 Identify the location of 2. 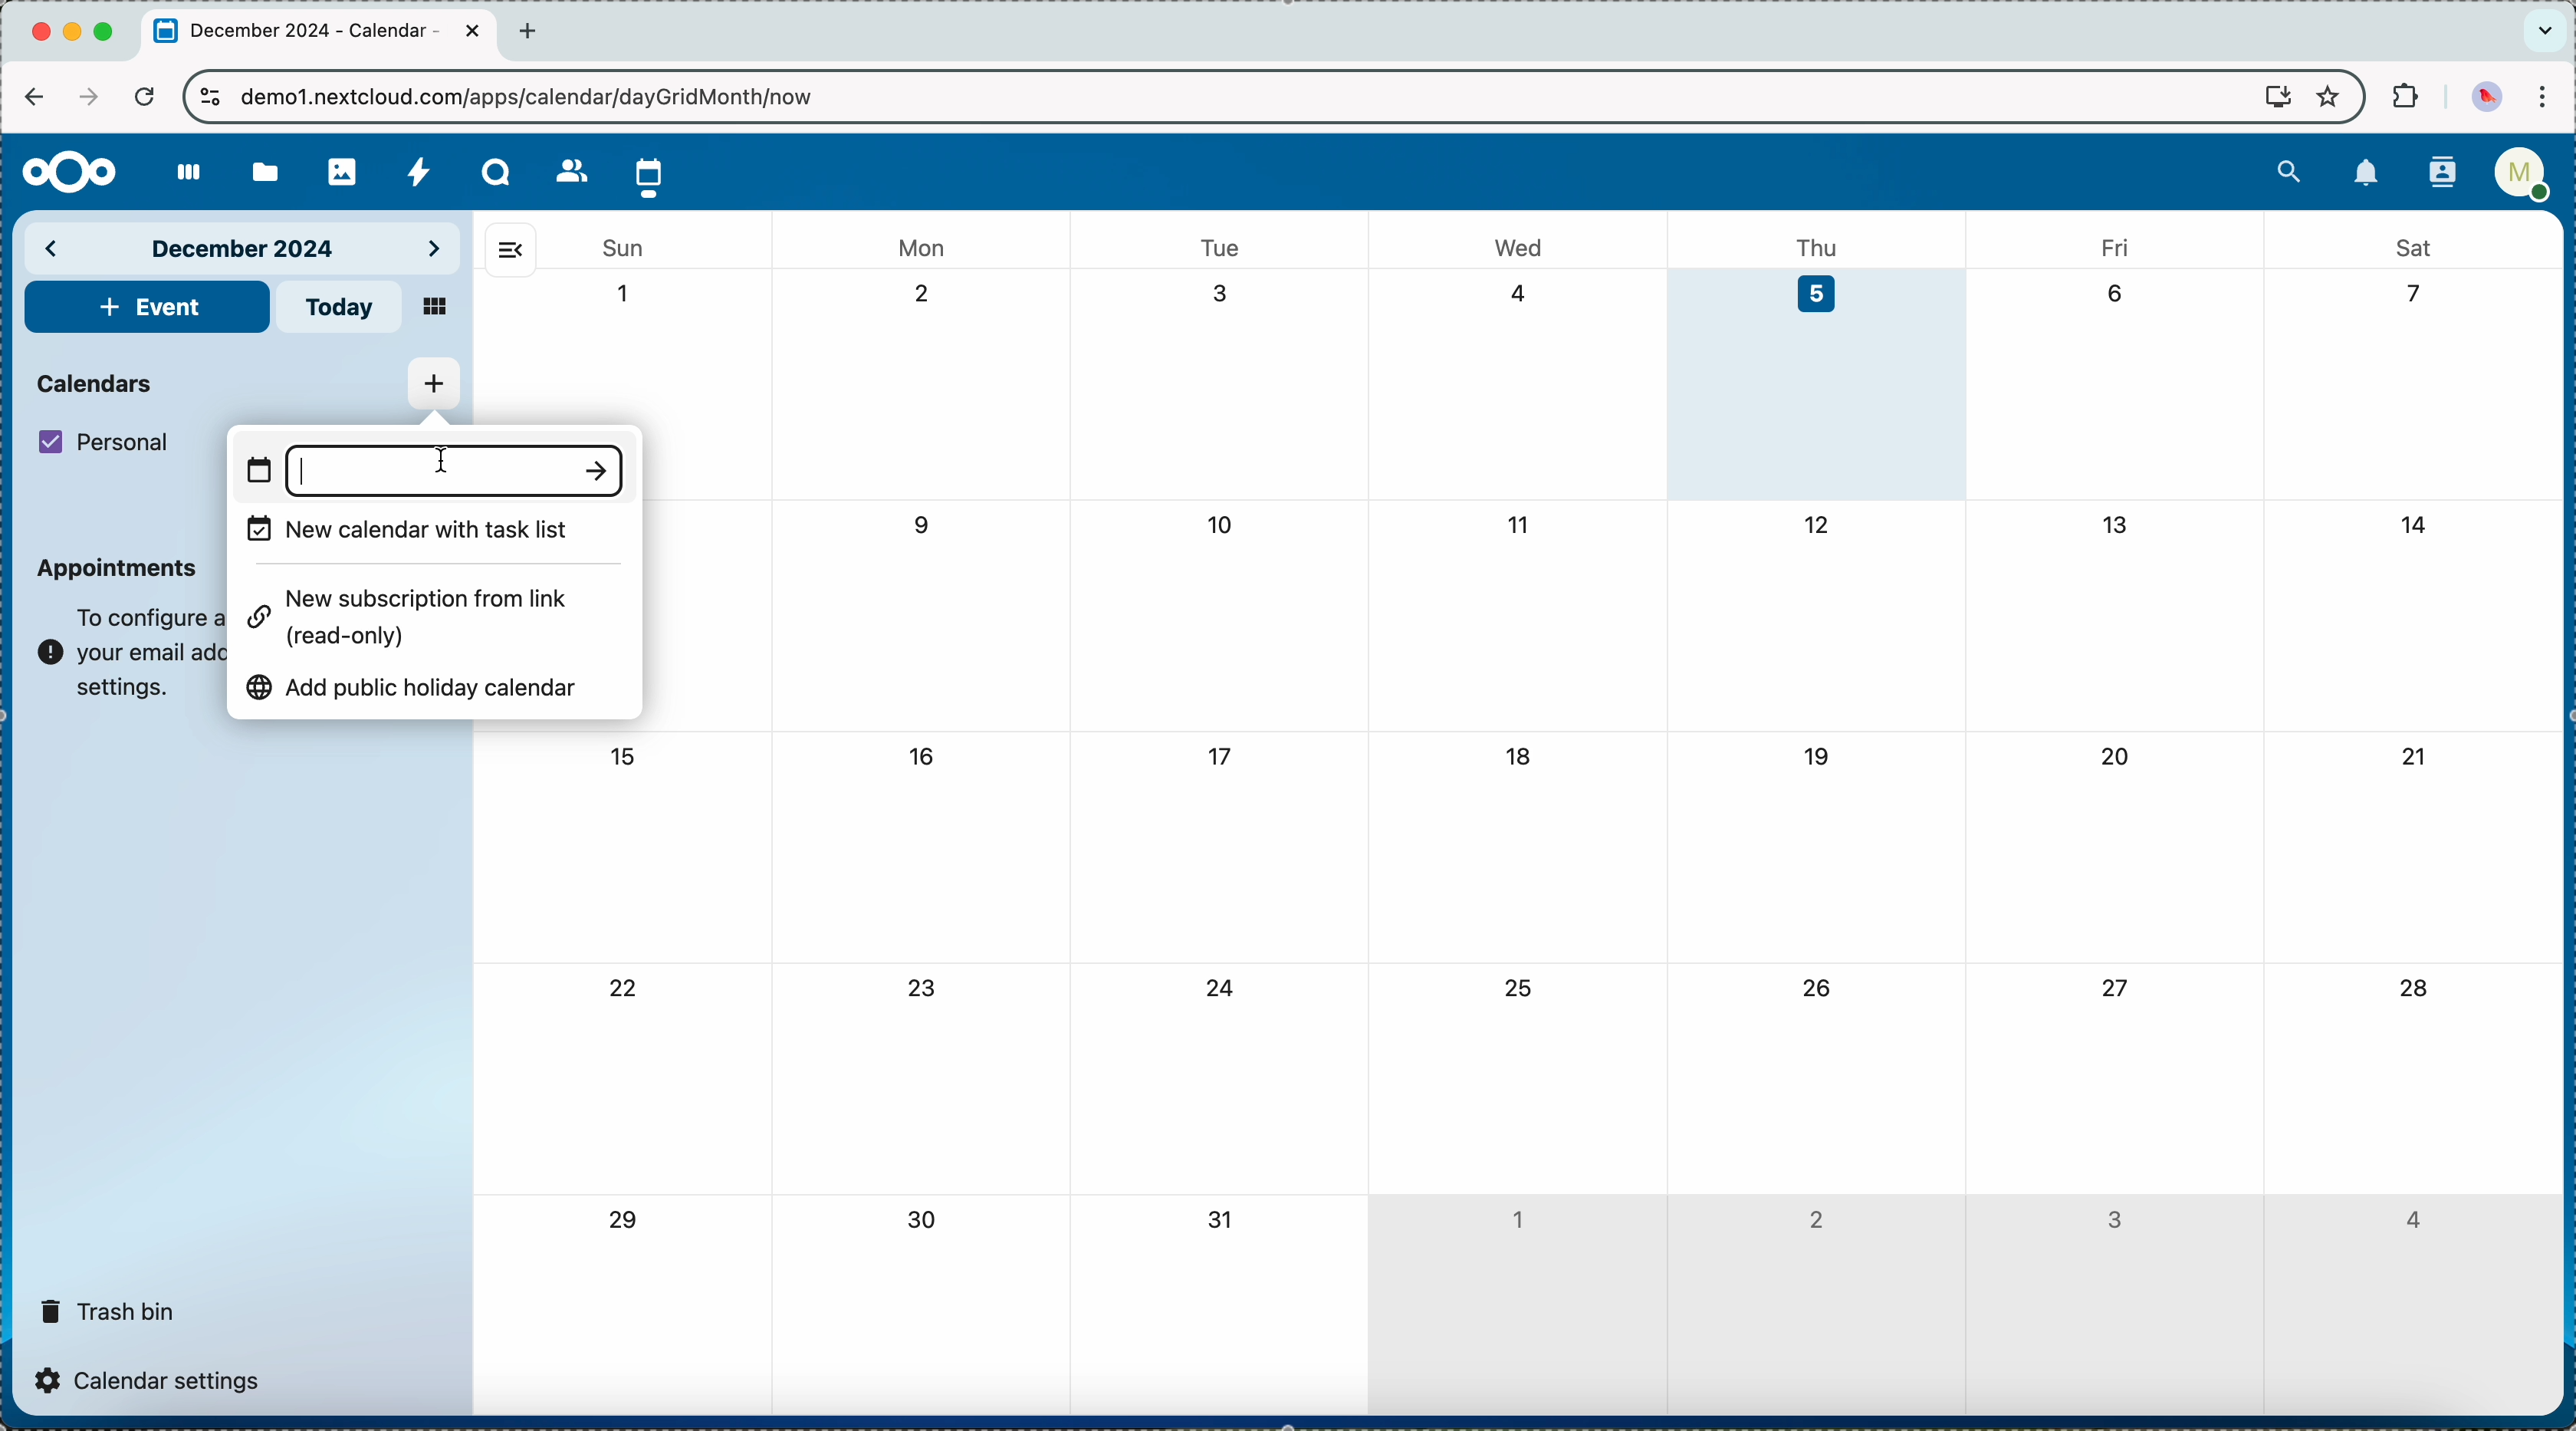
(1816, 1218).